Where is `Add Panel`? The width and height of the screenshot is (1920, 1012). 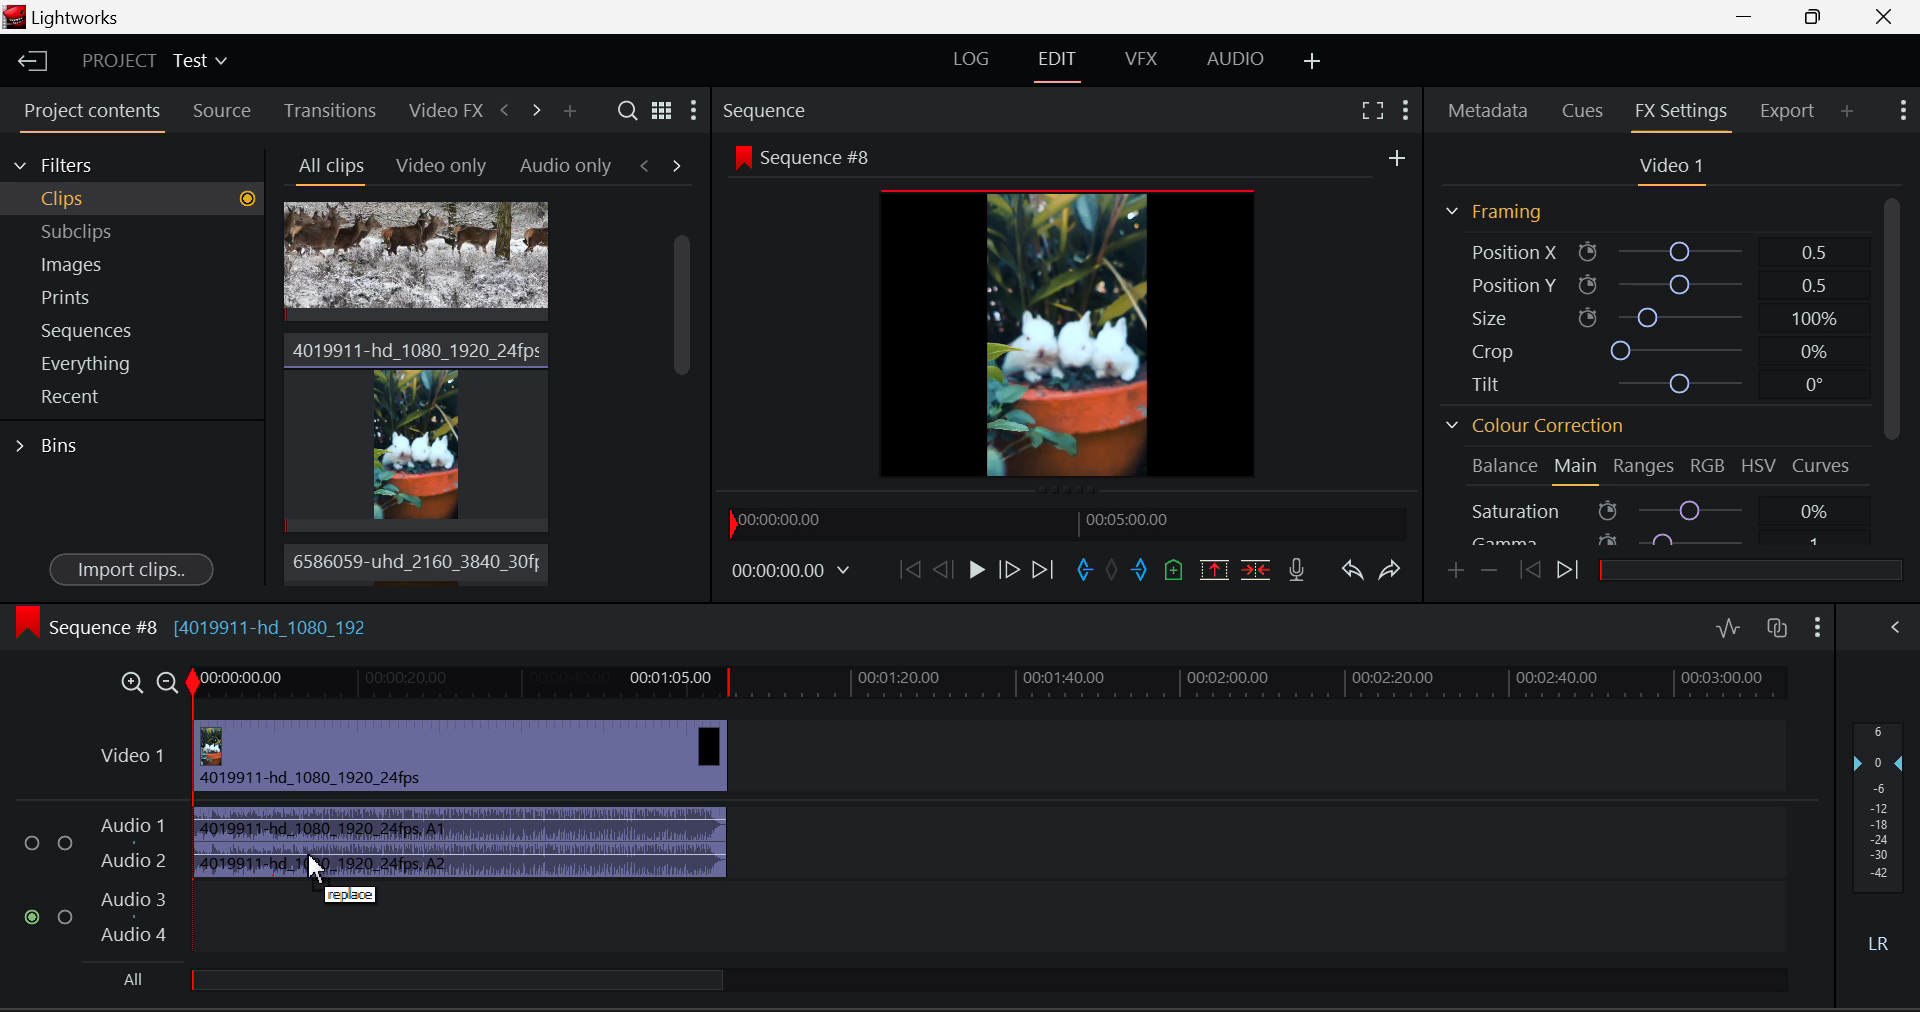 Add Panel is located at coordinates (569, 110).